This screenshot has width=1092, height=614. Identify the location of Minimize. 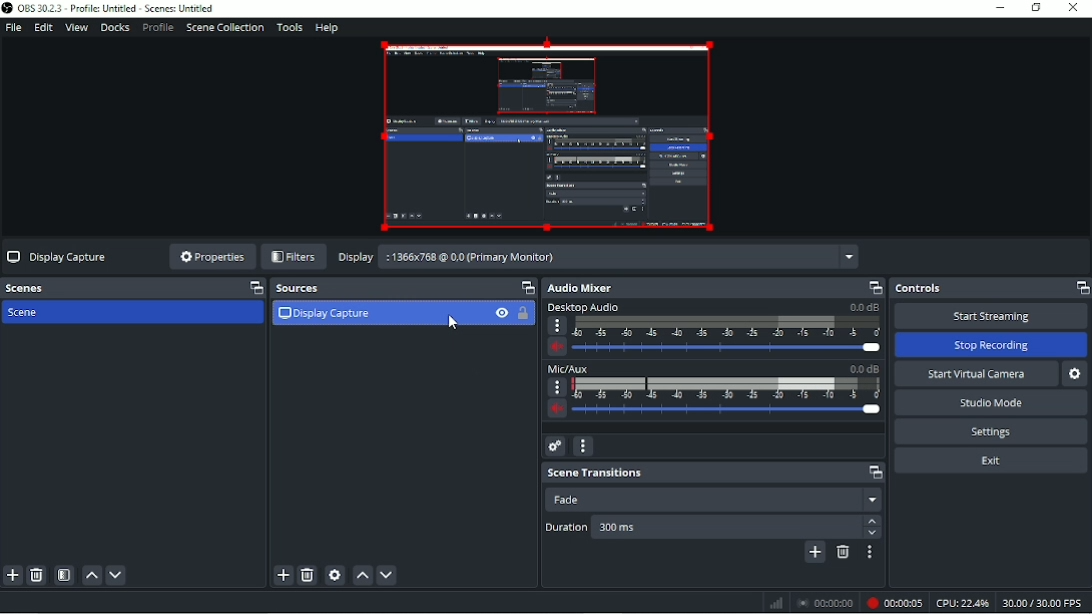
(1001, 7).